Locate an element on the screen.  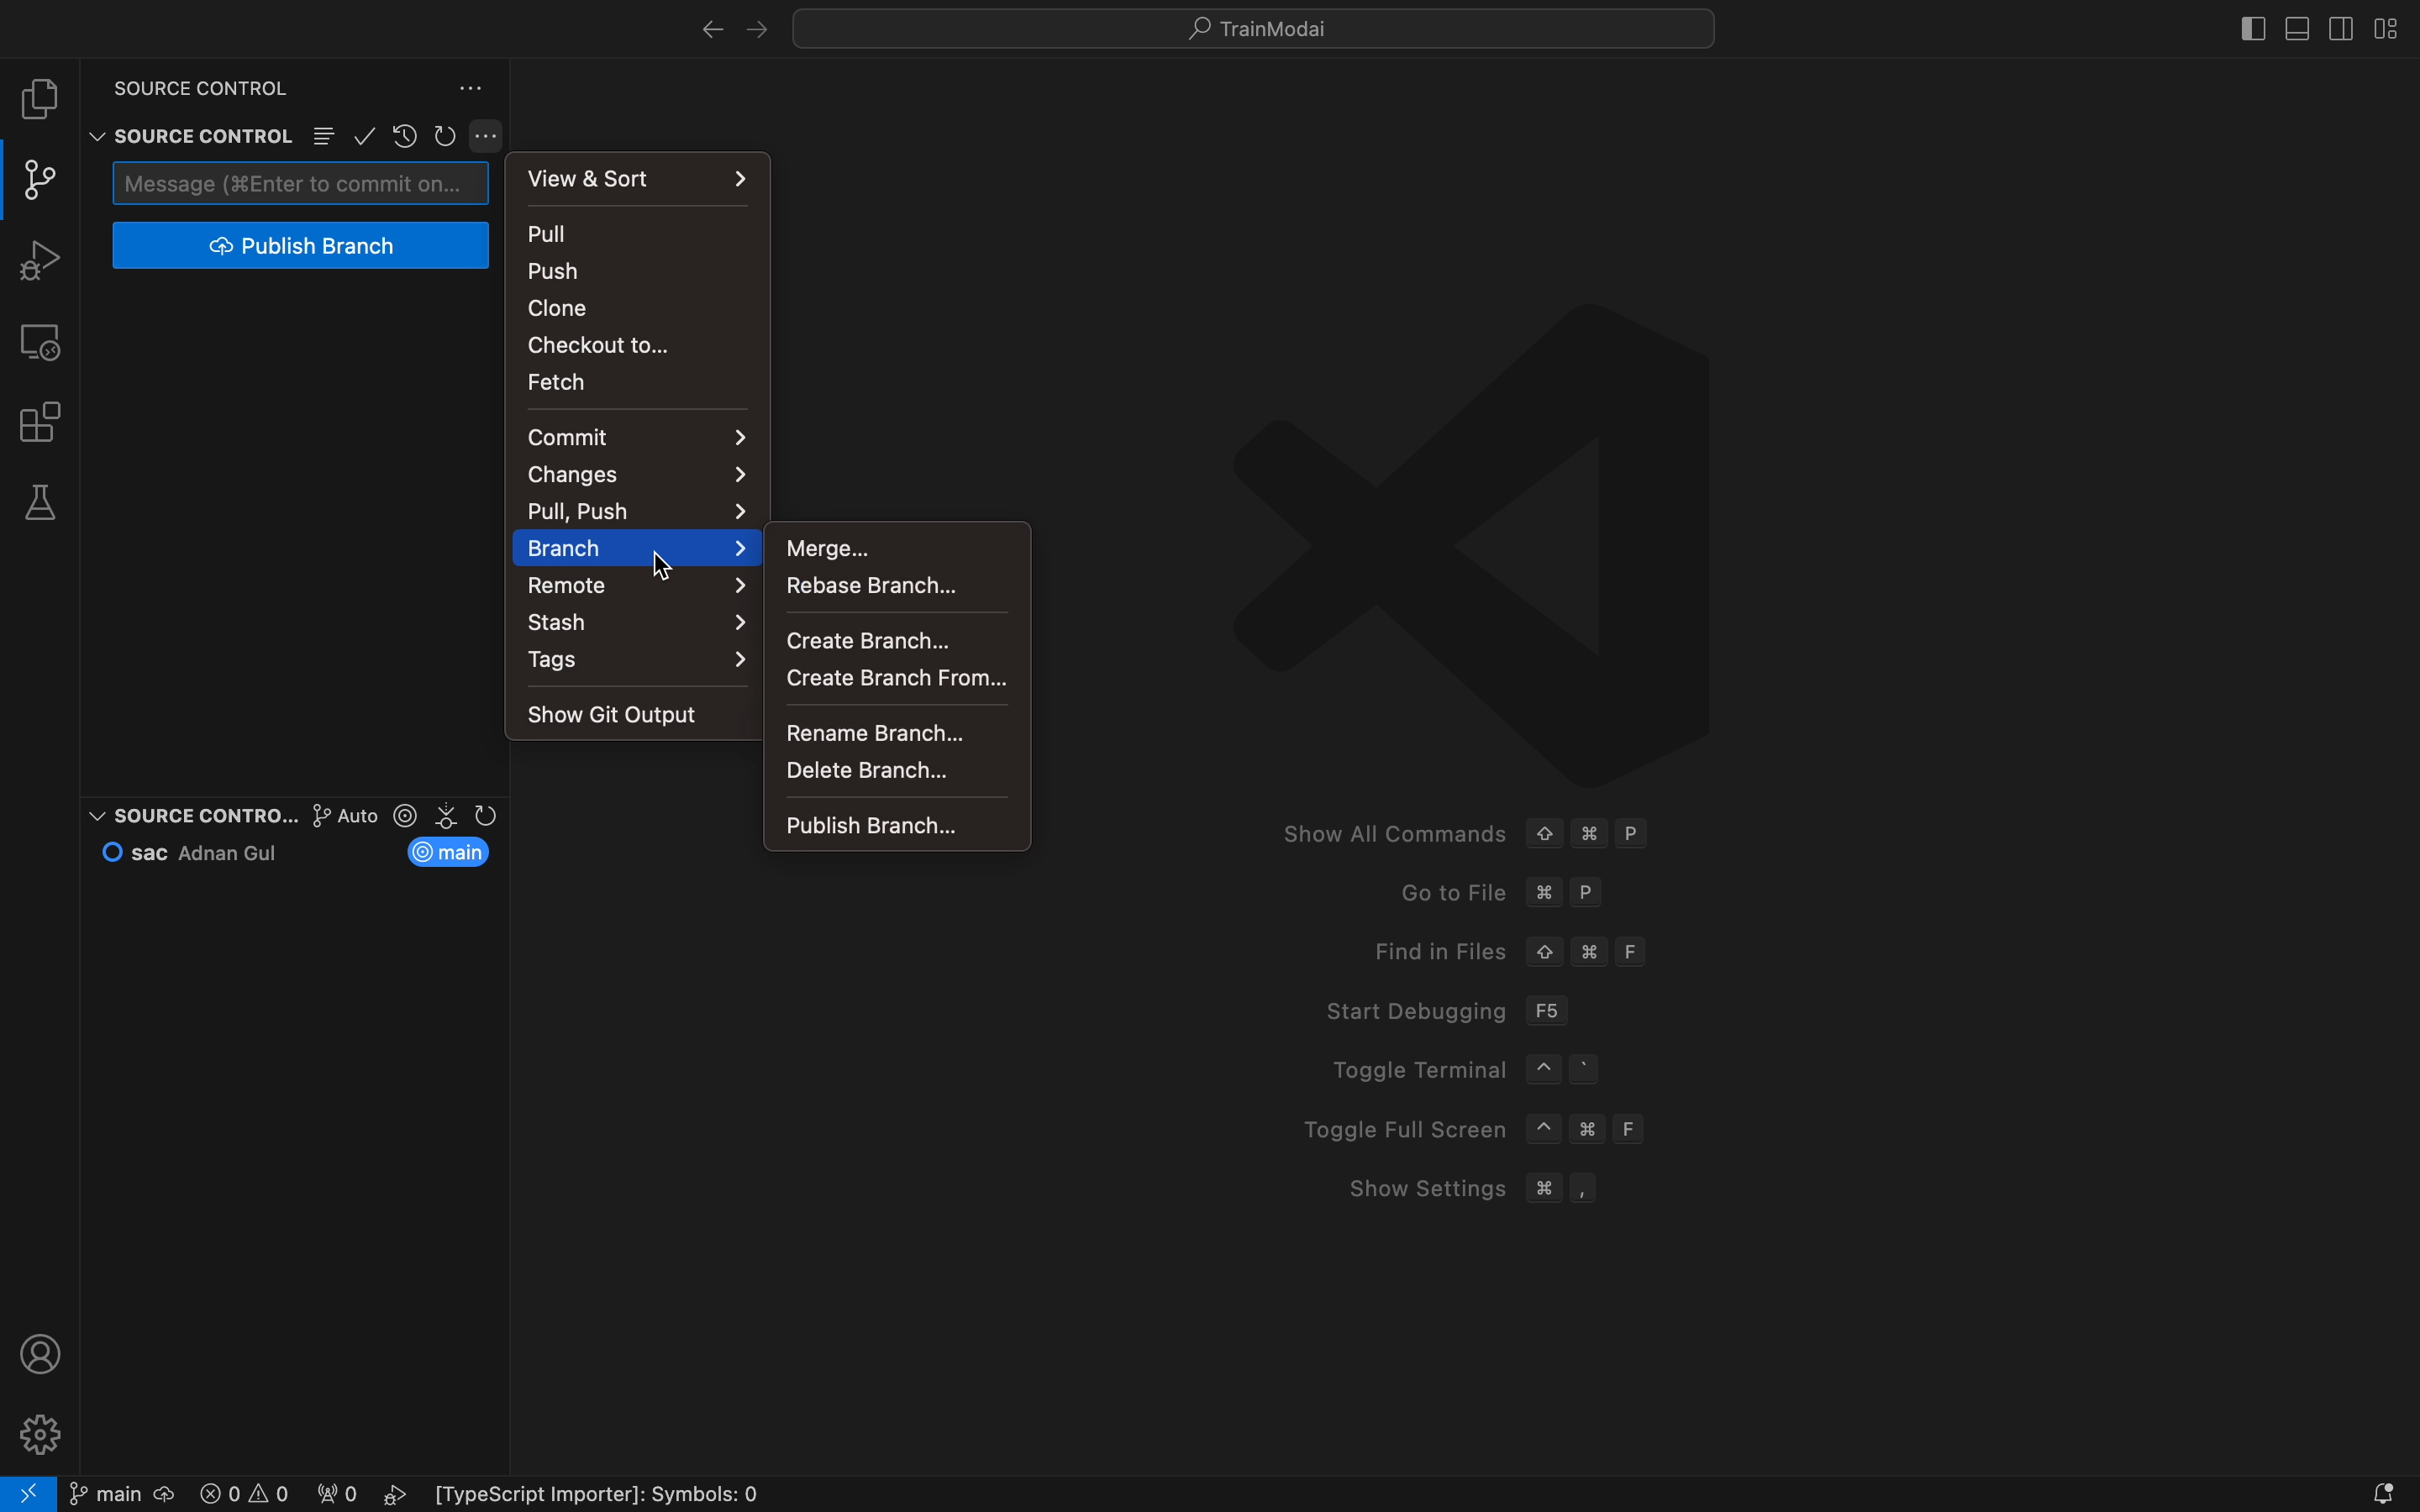
toggle bar is located at coordinates (2244, 24).